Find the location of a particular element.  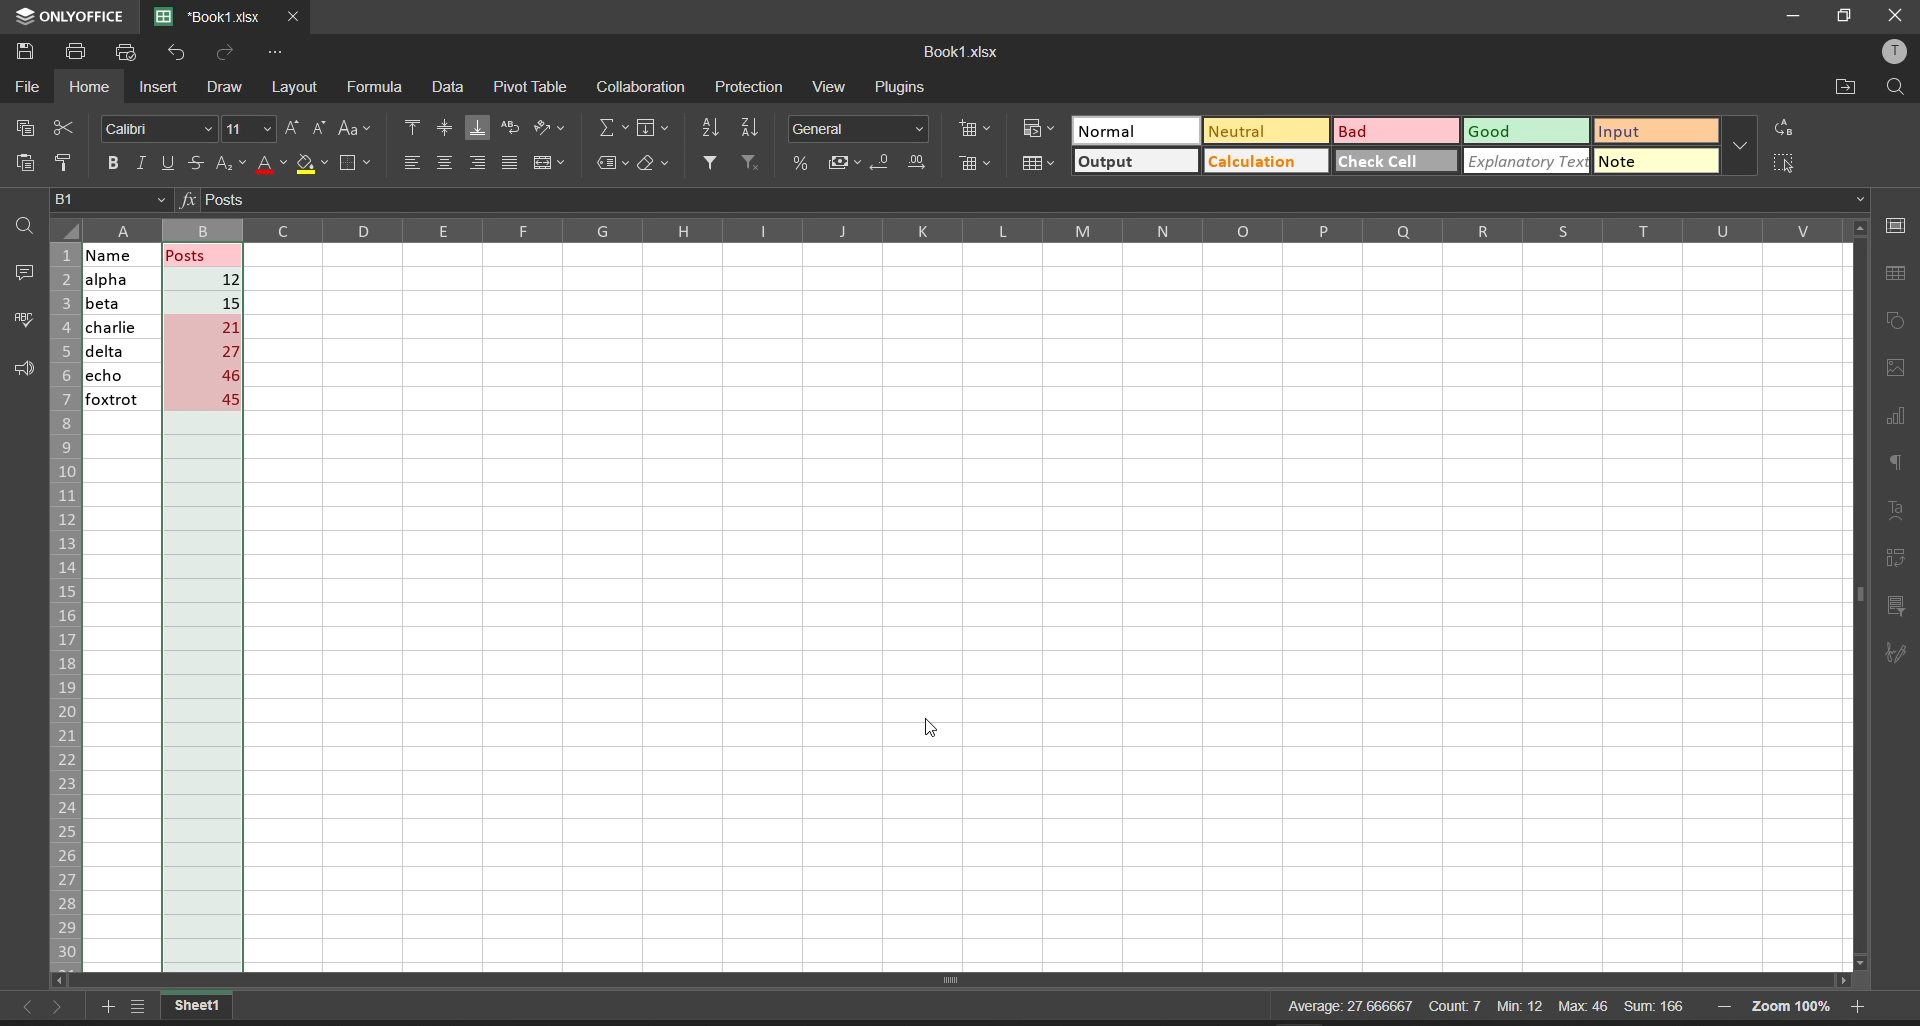

scroll left is located at coordinates (62, 978).